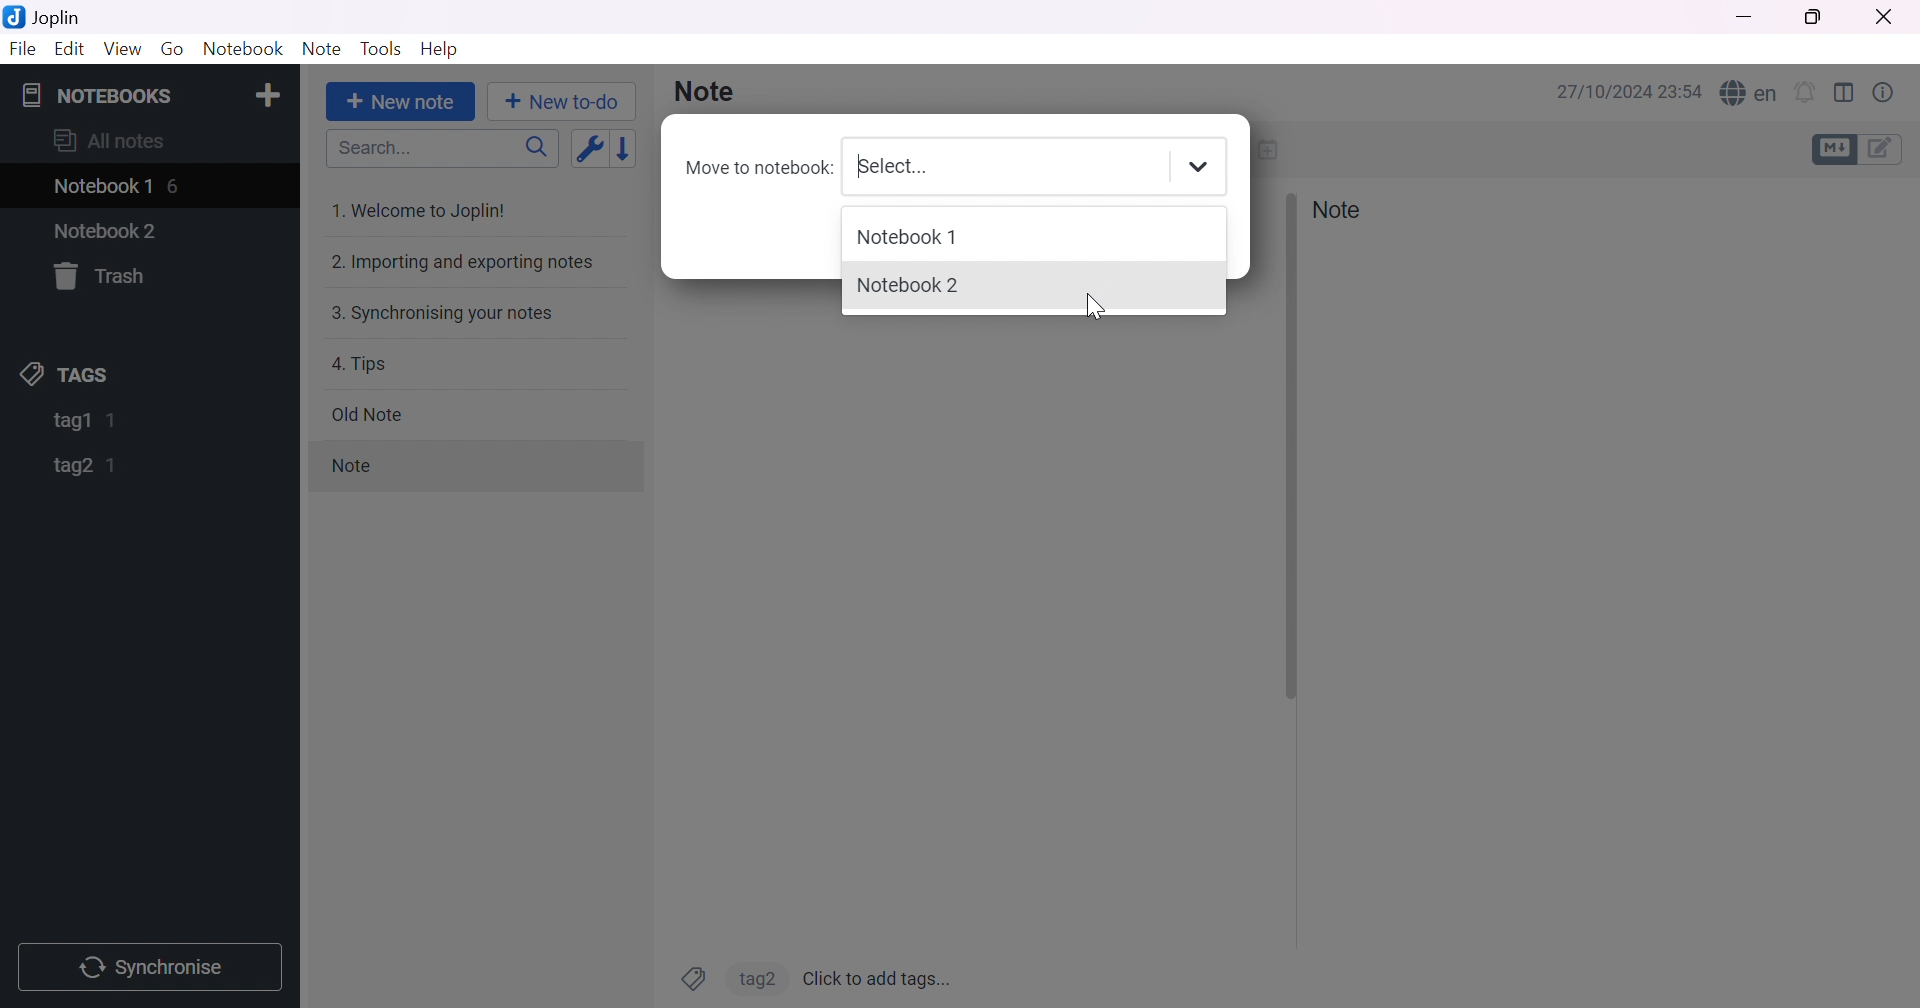 The width and height of the screenshot is (1920, 1008). I want to click on All notes, so click(109, 139).